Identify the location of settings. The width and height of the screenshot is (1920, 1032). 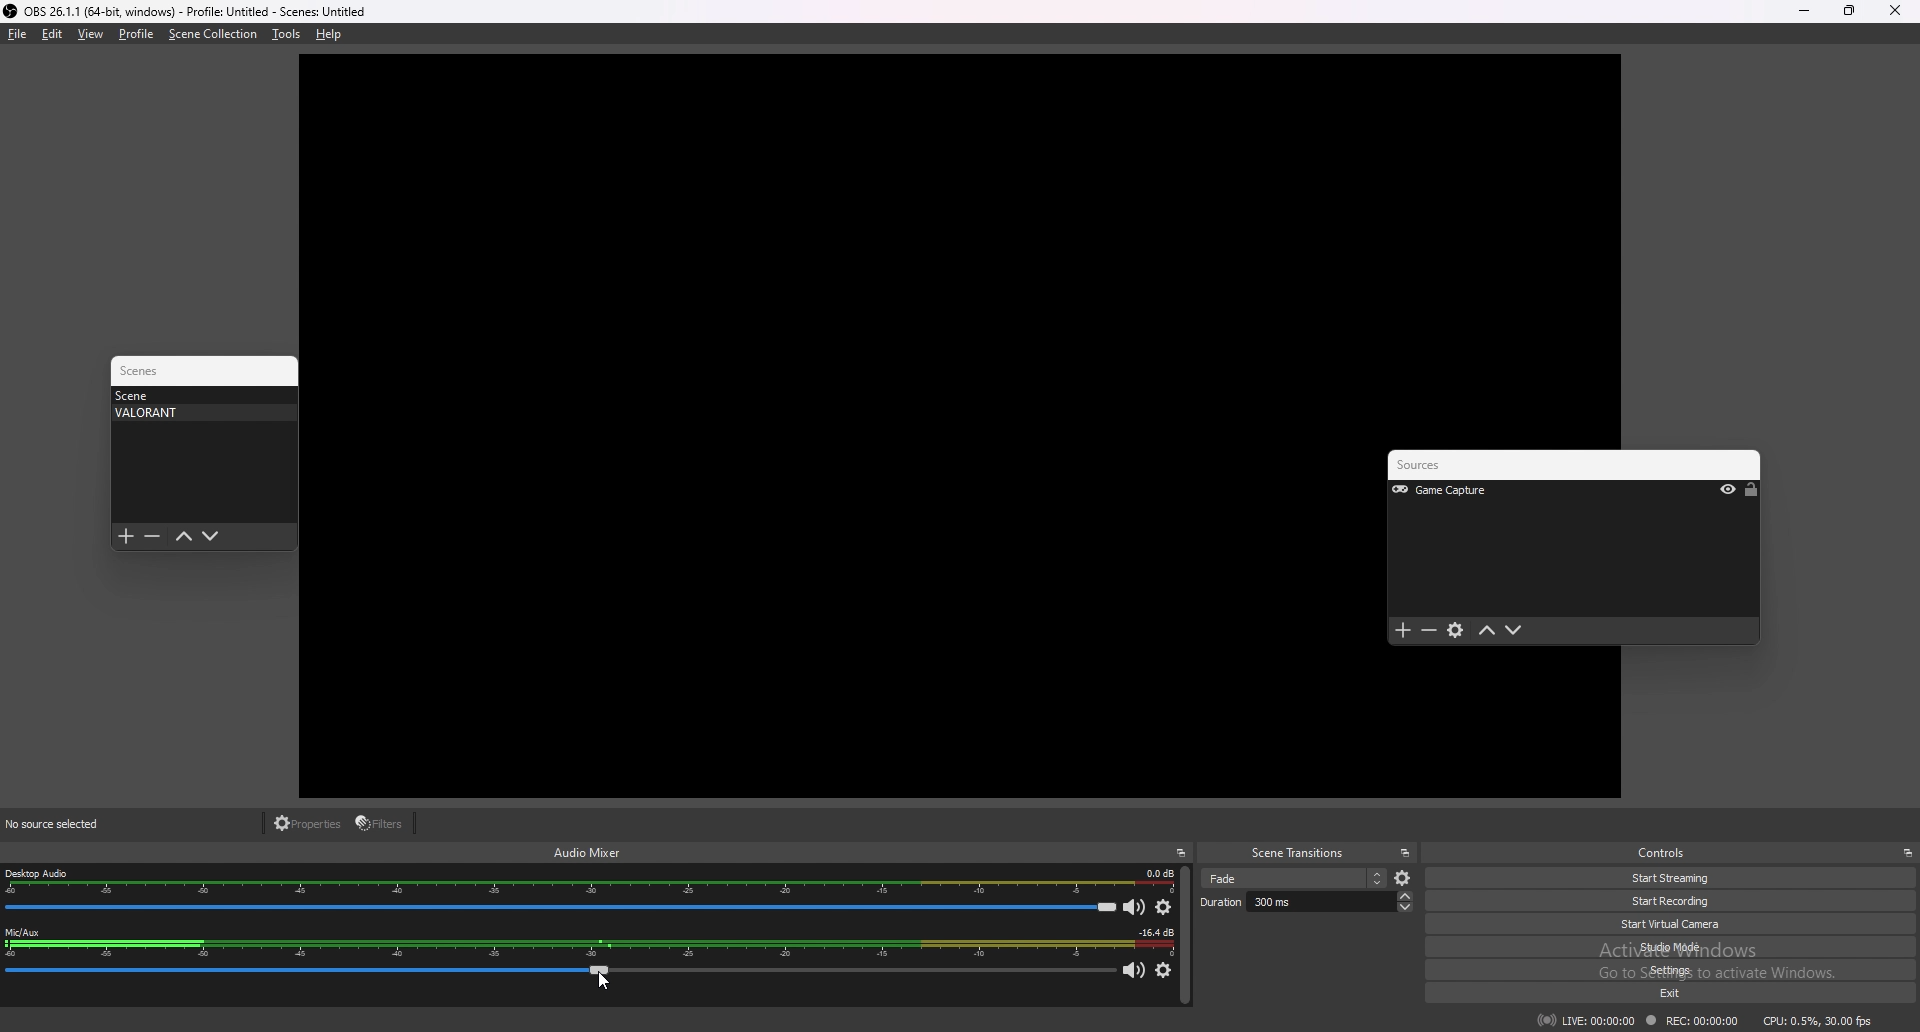
(1457, 632).